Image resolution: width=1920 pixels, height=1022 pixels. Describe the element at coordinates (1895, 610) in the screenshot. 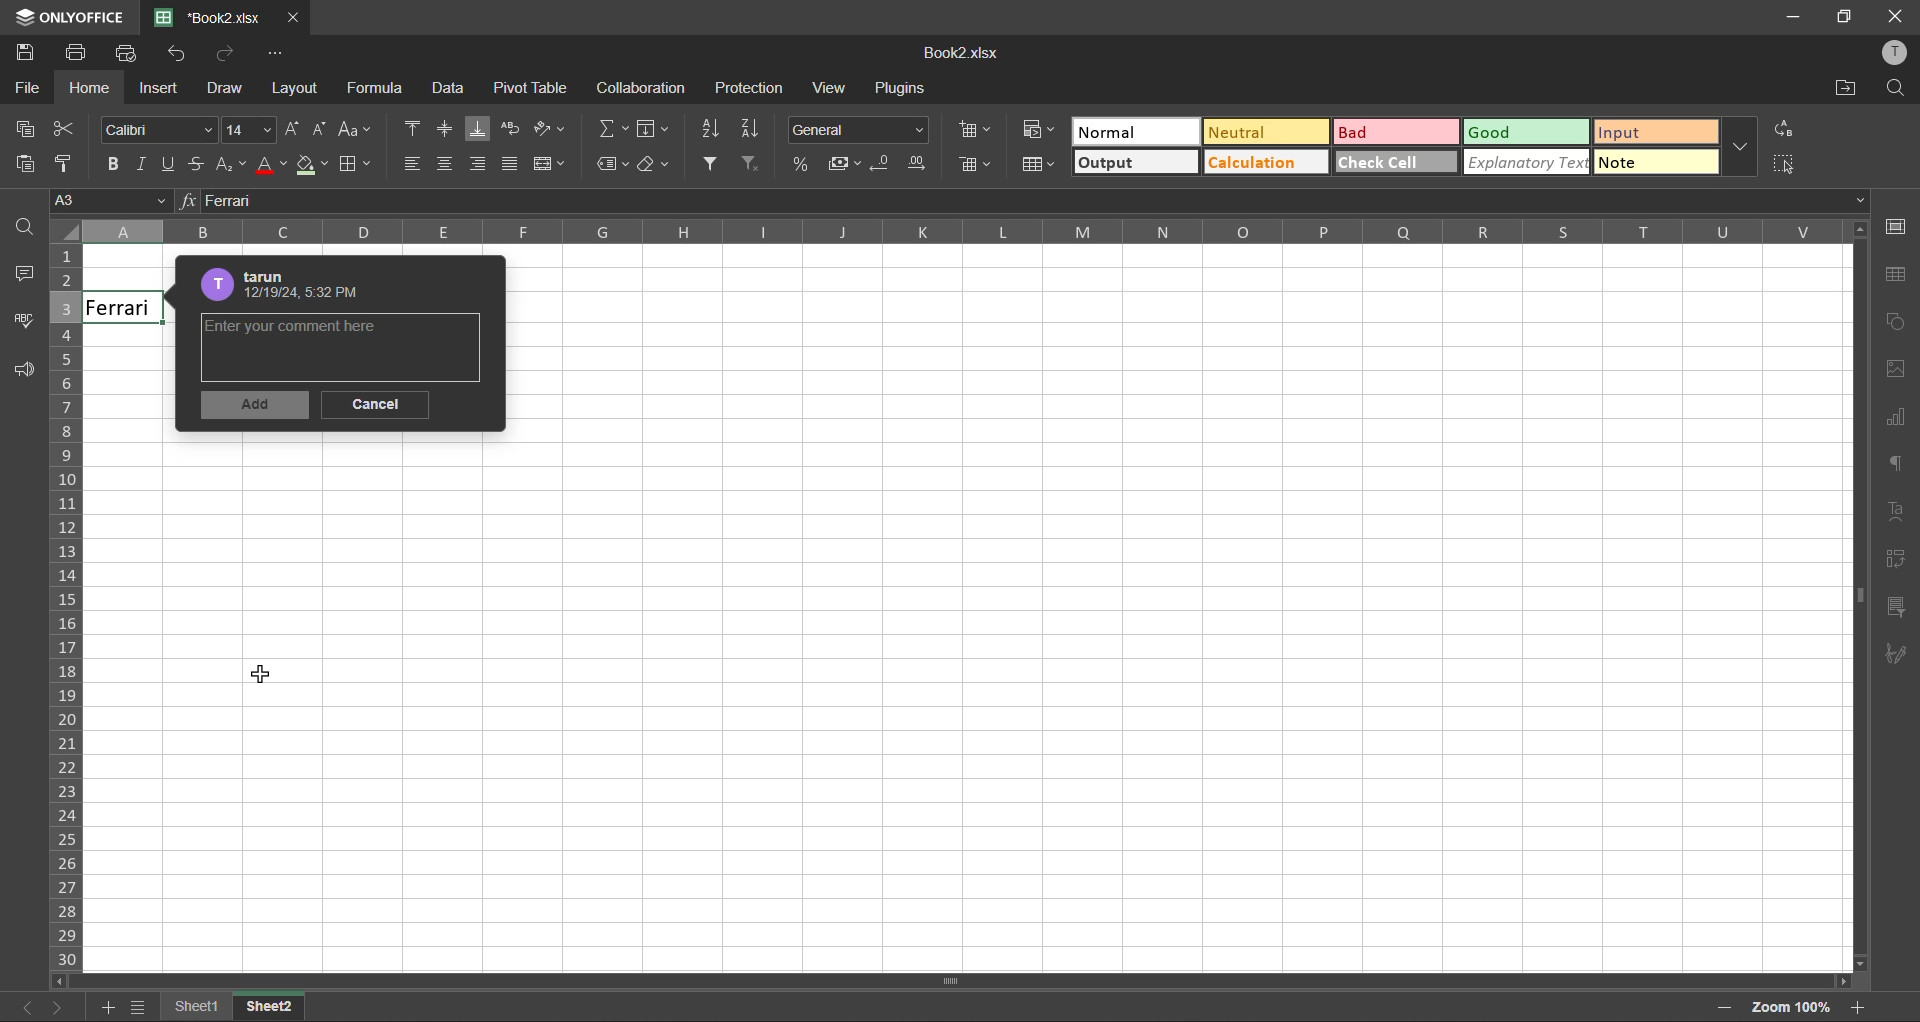

I see `slicer` at that location.